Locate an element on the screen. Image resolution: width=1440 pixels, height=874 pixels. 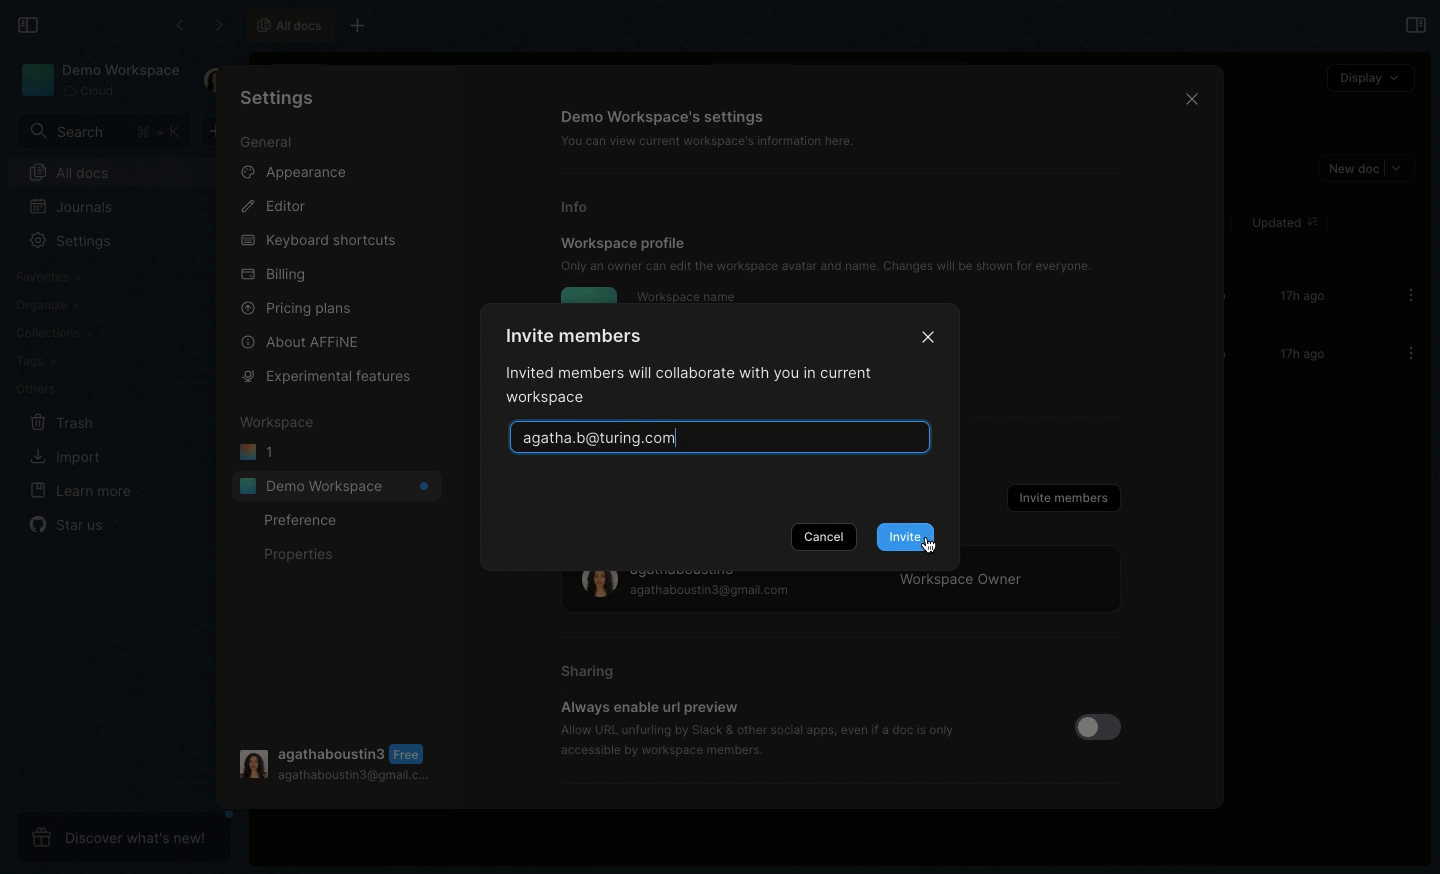
Discover what's new! is located at coordinates (121, 835).